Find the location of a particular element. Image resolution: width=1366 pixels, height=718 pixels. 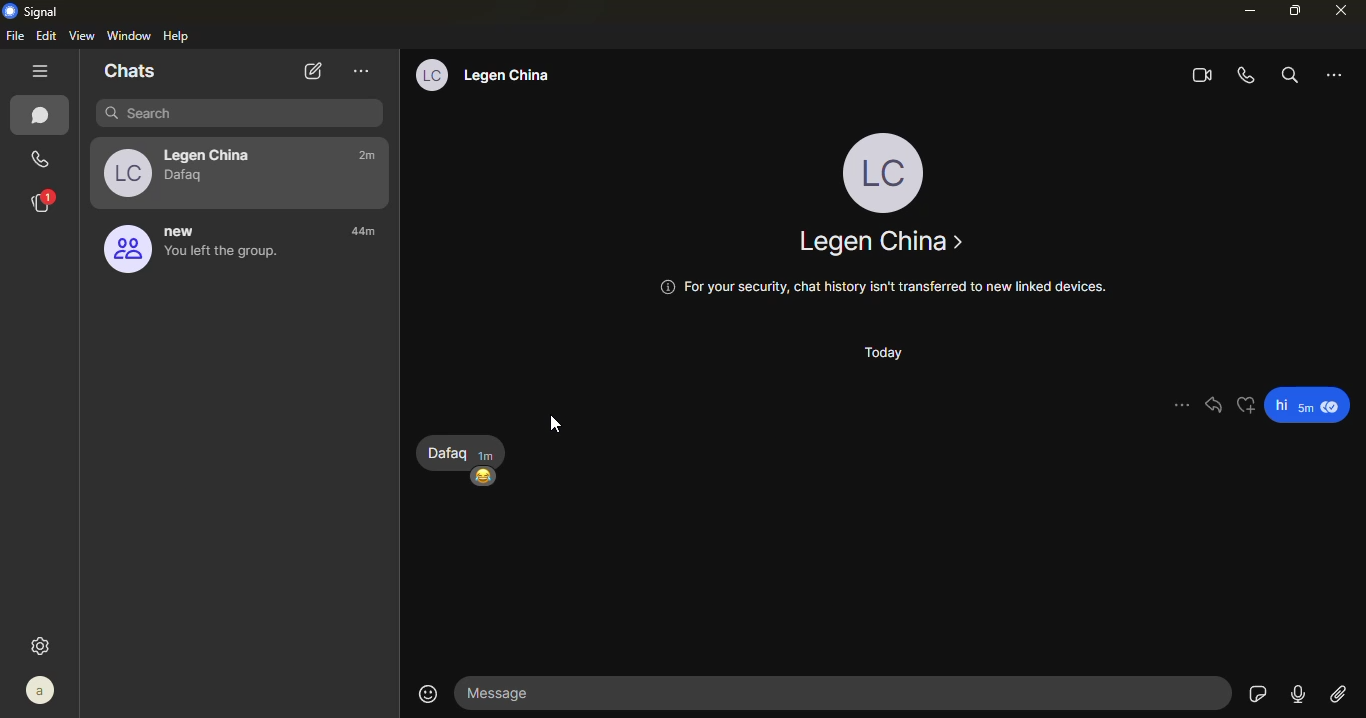

Legen china is located at coordinates (880, 242).